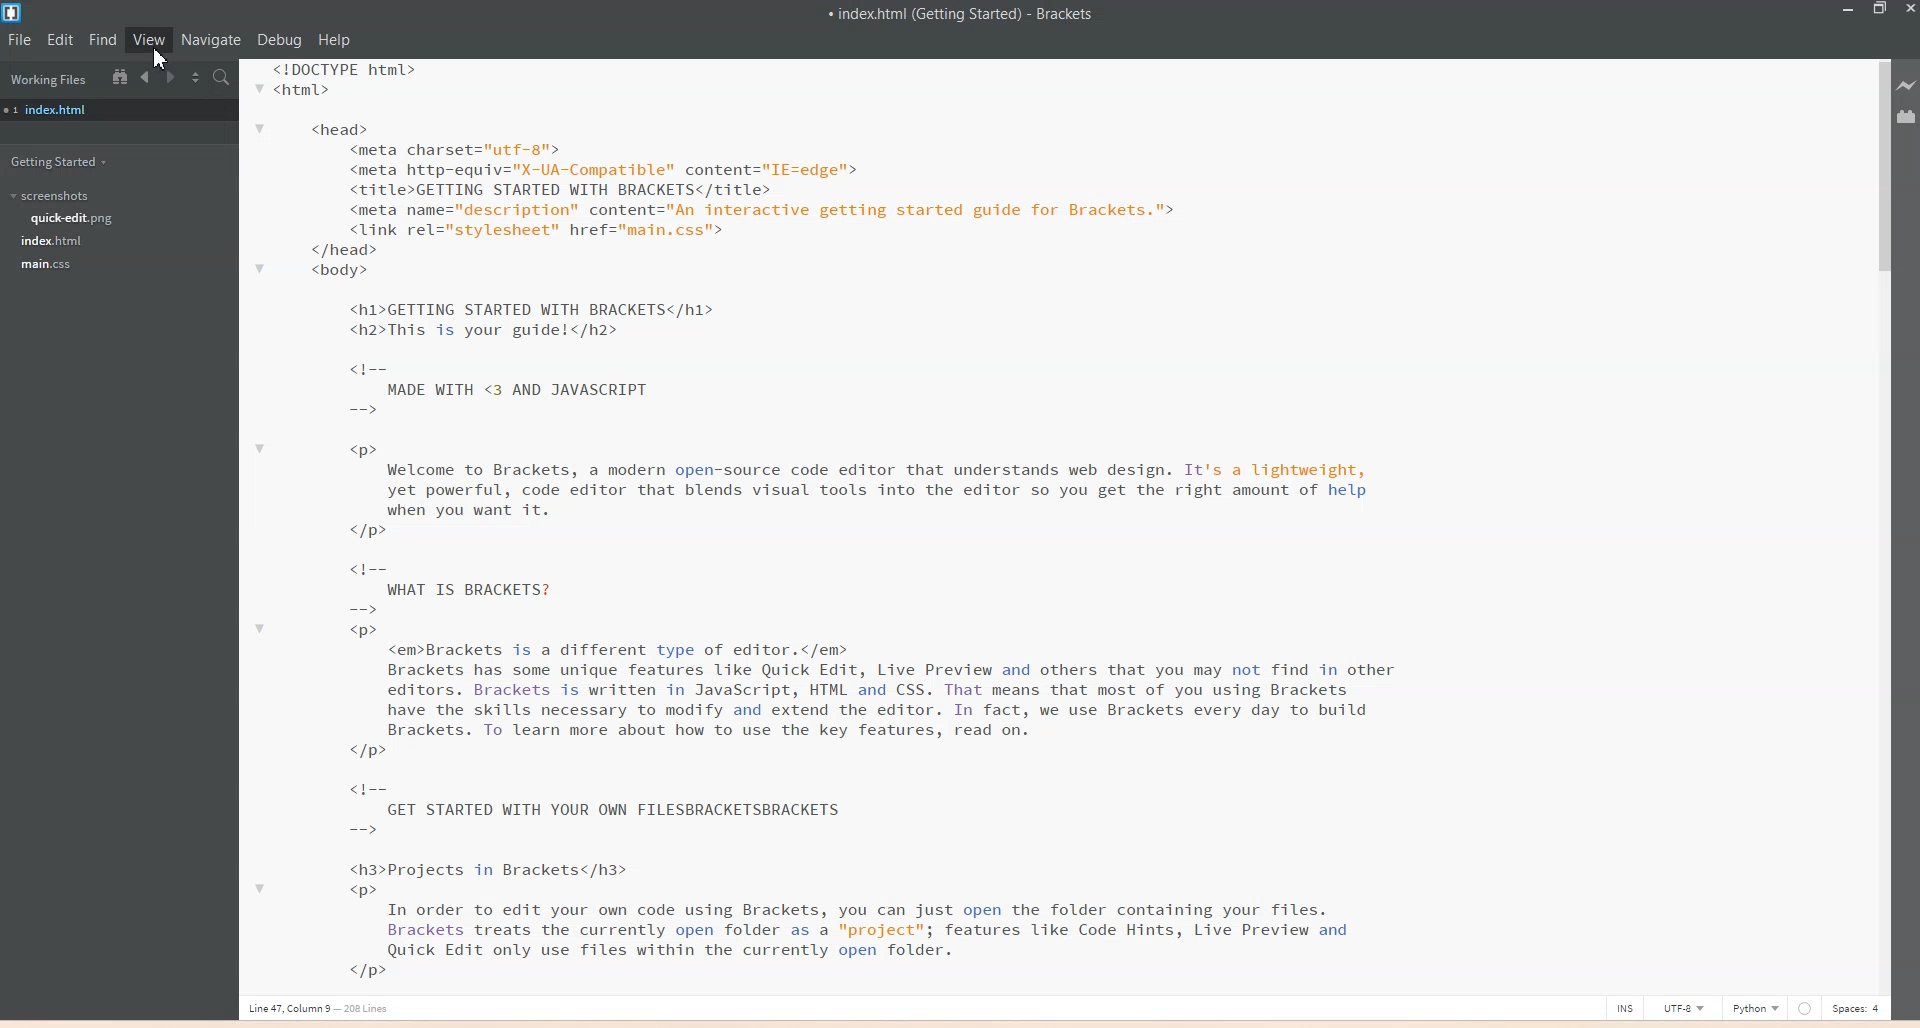  I want to click on Line, column, so click(322, 1011).